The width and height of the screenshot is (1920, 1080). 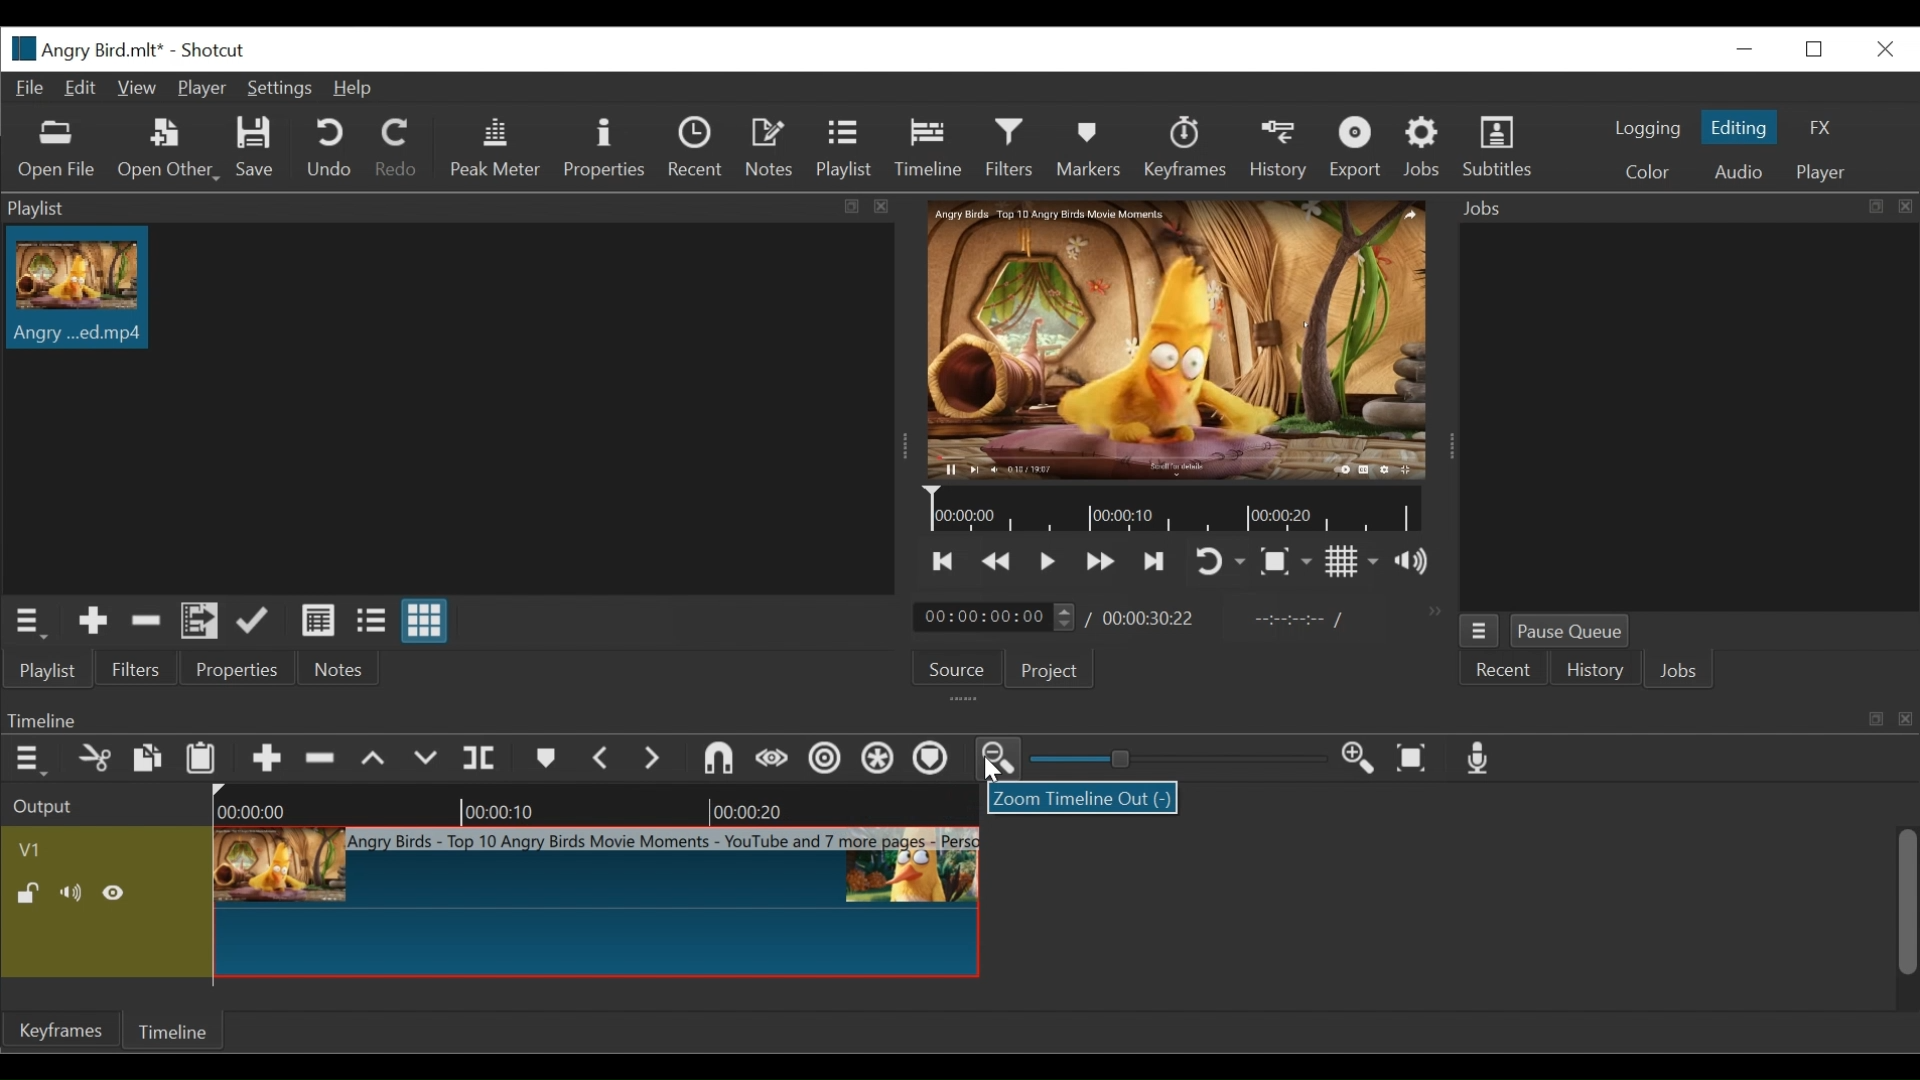 What do you see at coordinates (997, 563) in the screenshot?
I see `Play backward quickly` at bounding box center [997, 563].